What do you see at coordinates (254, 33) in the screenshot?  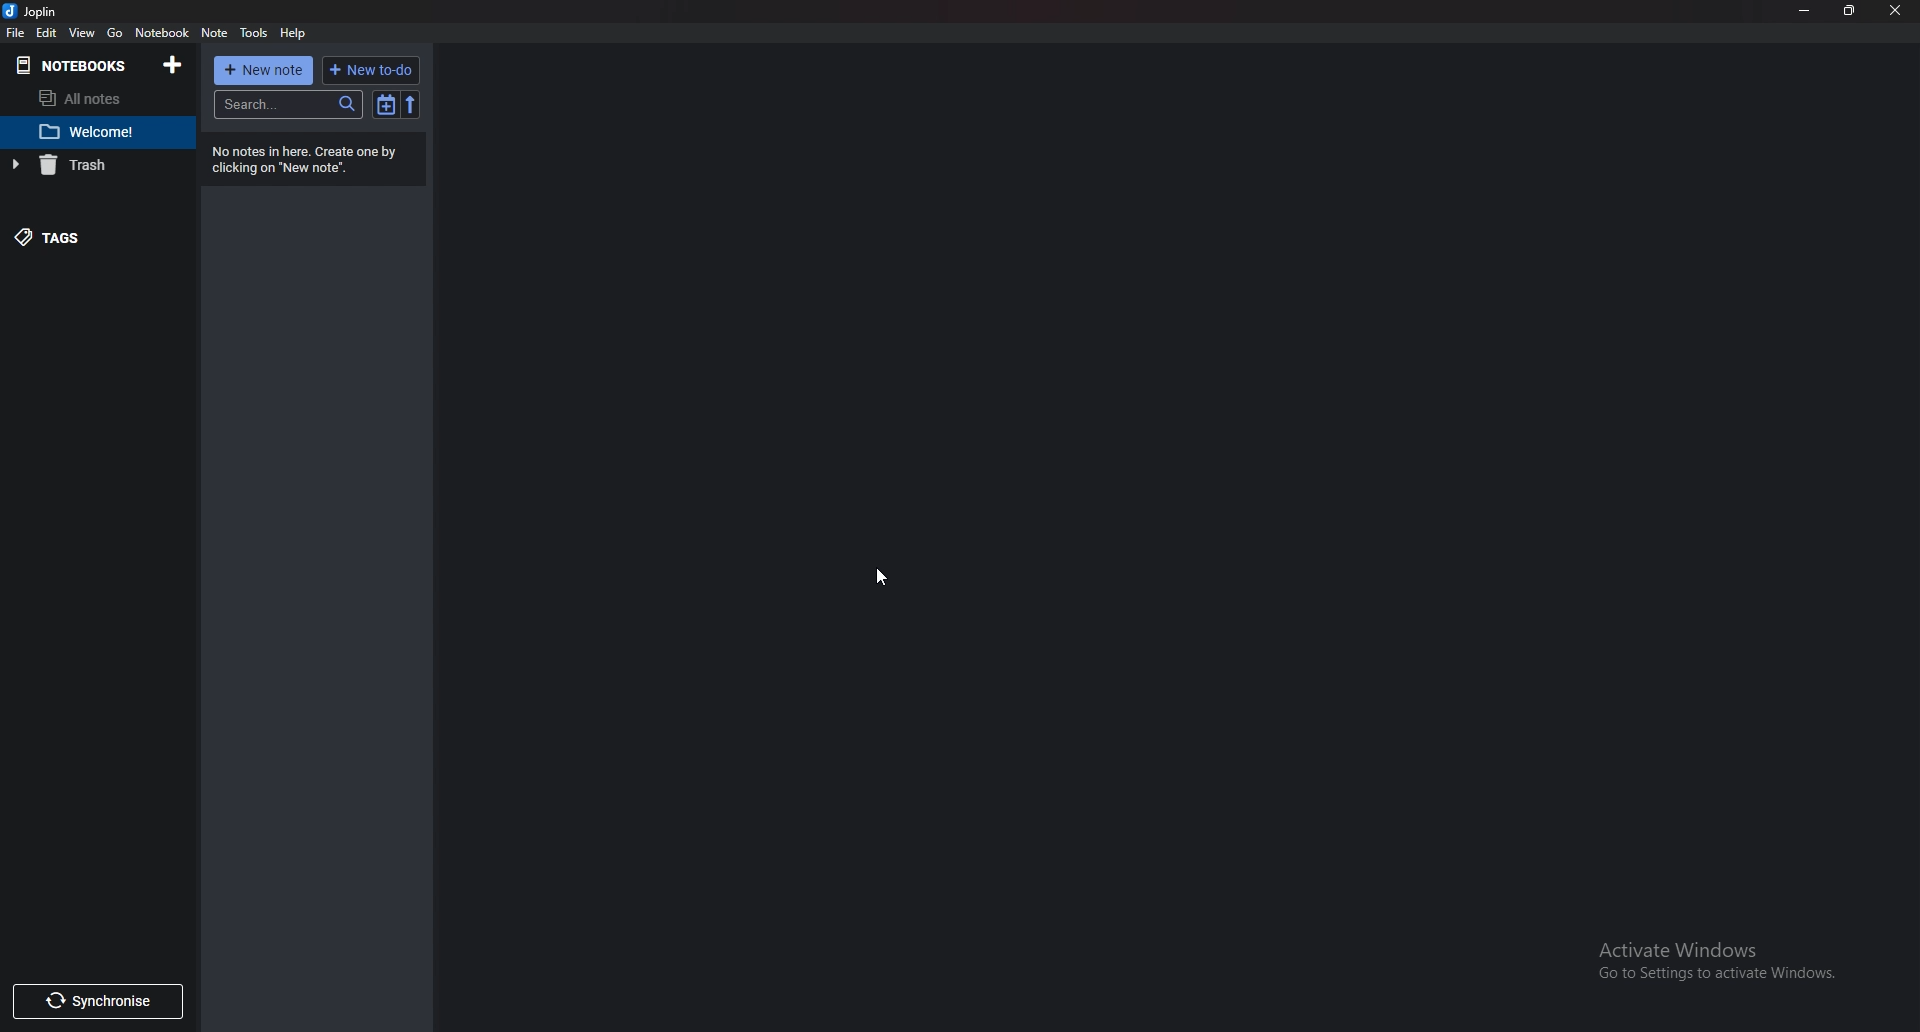 I see `Tools` at bounding box center [254, 33].